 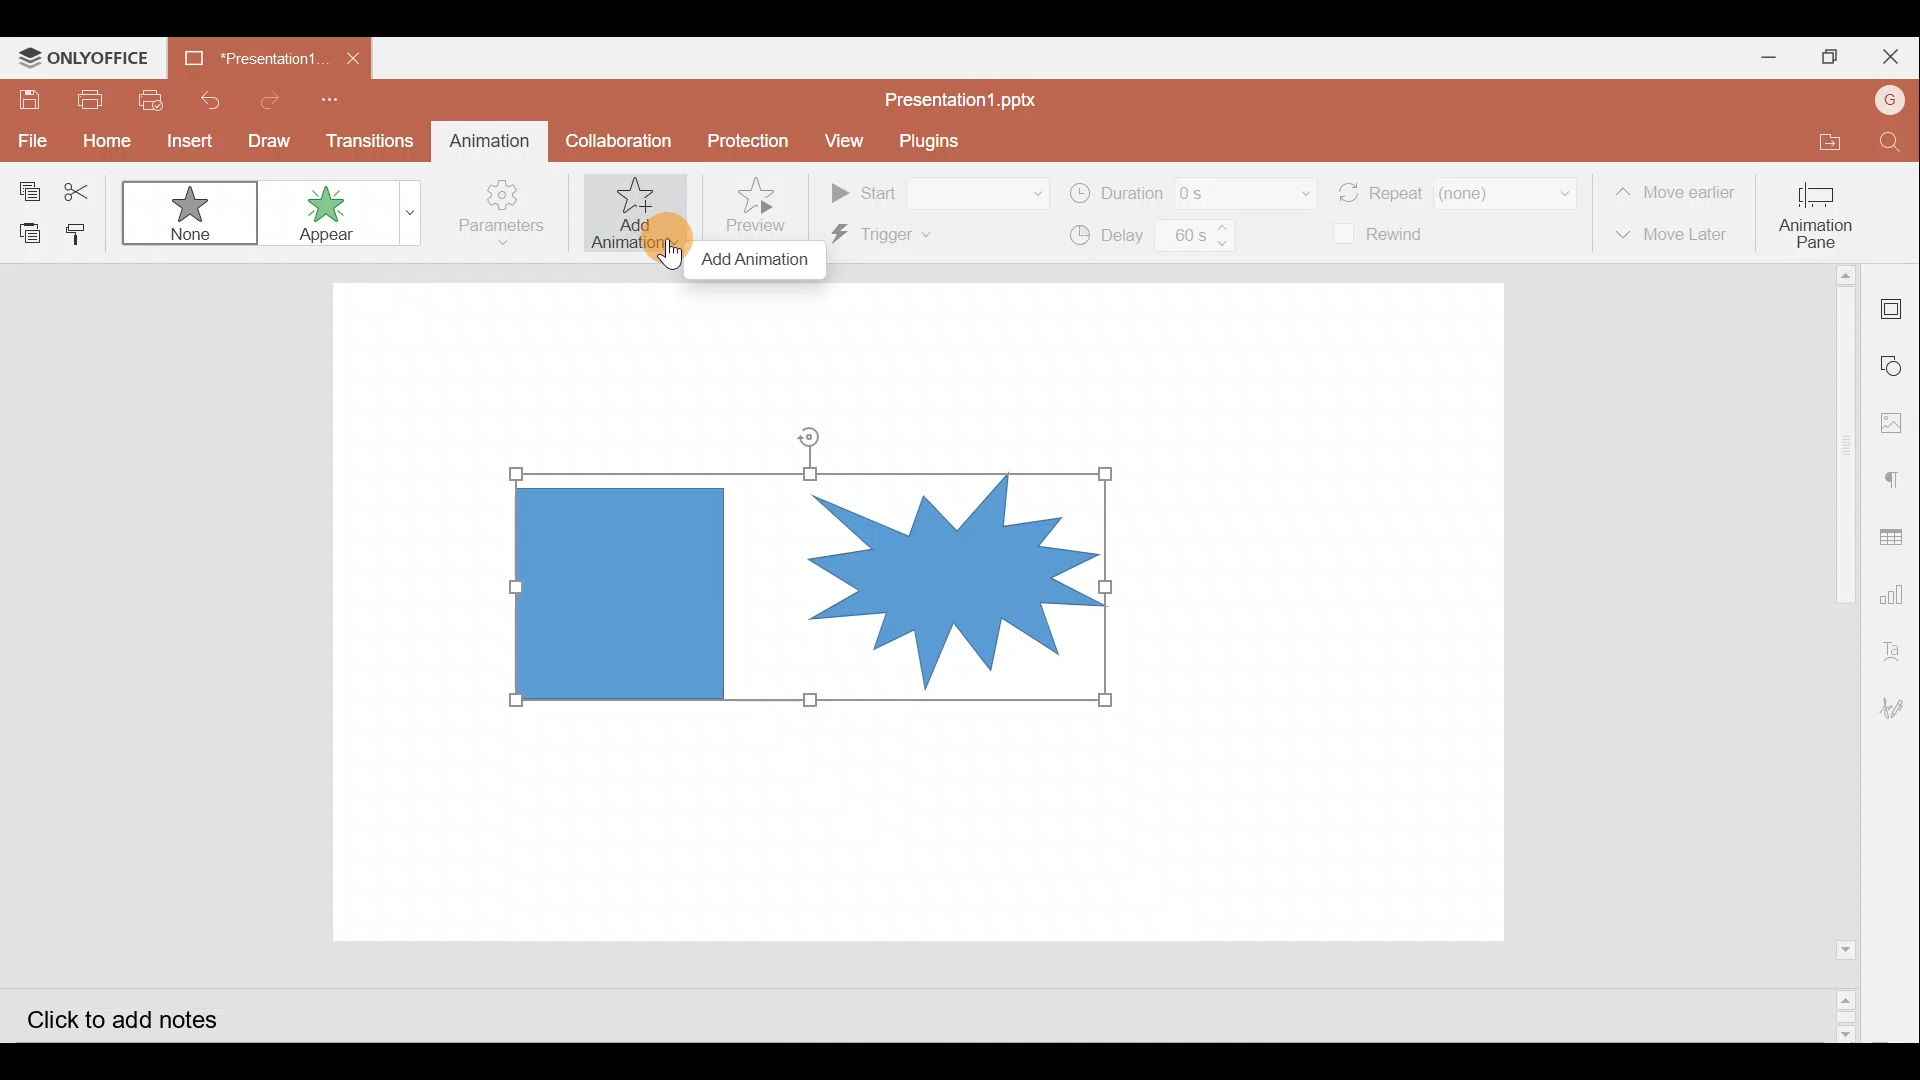 What do you see at coordinates (25, 234) in the screenshot?
I see `Paste` at bounding box center [25, 234].